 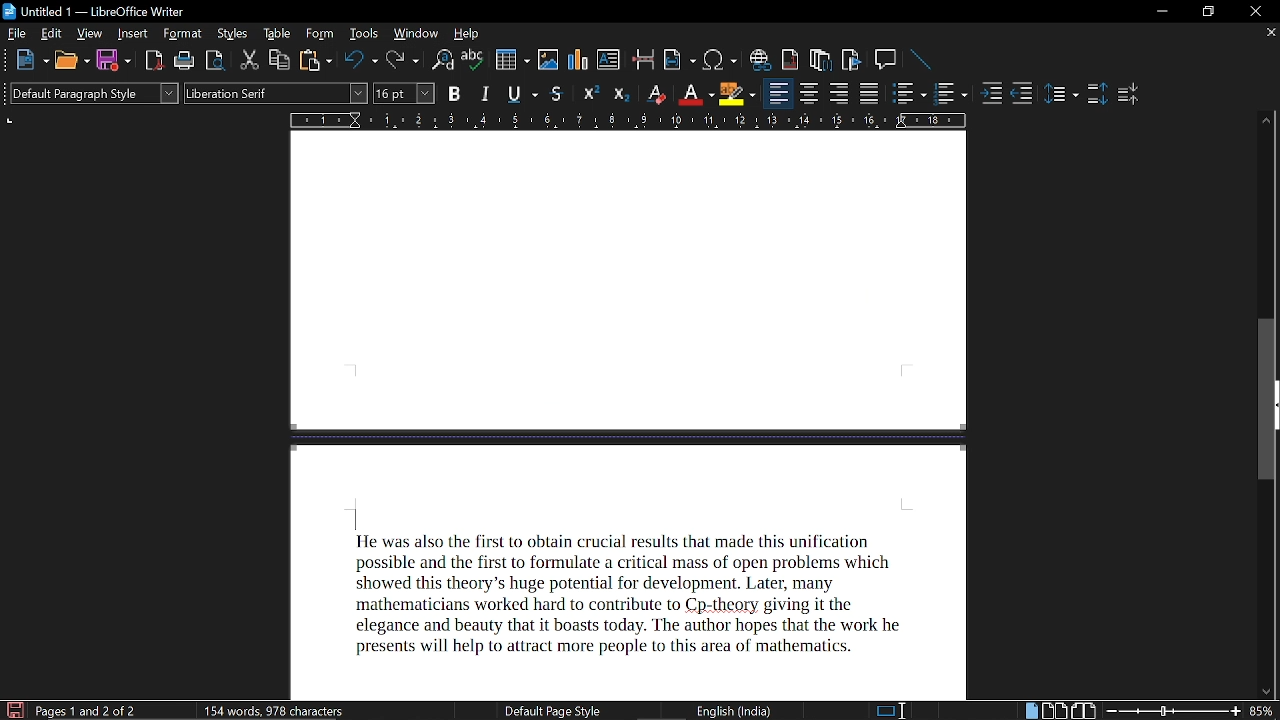 I want to click on Current zoom: 85%, so click(x=1263, y=711).